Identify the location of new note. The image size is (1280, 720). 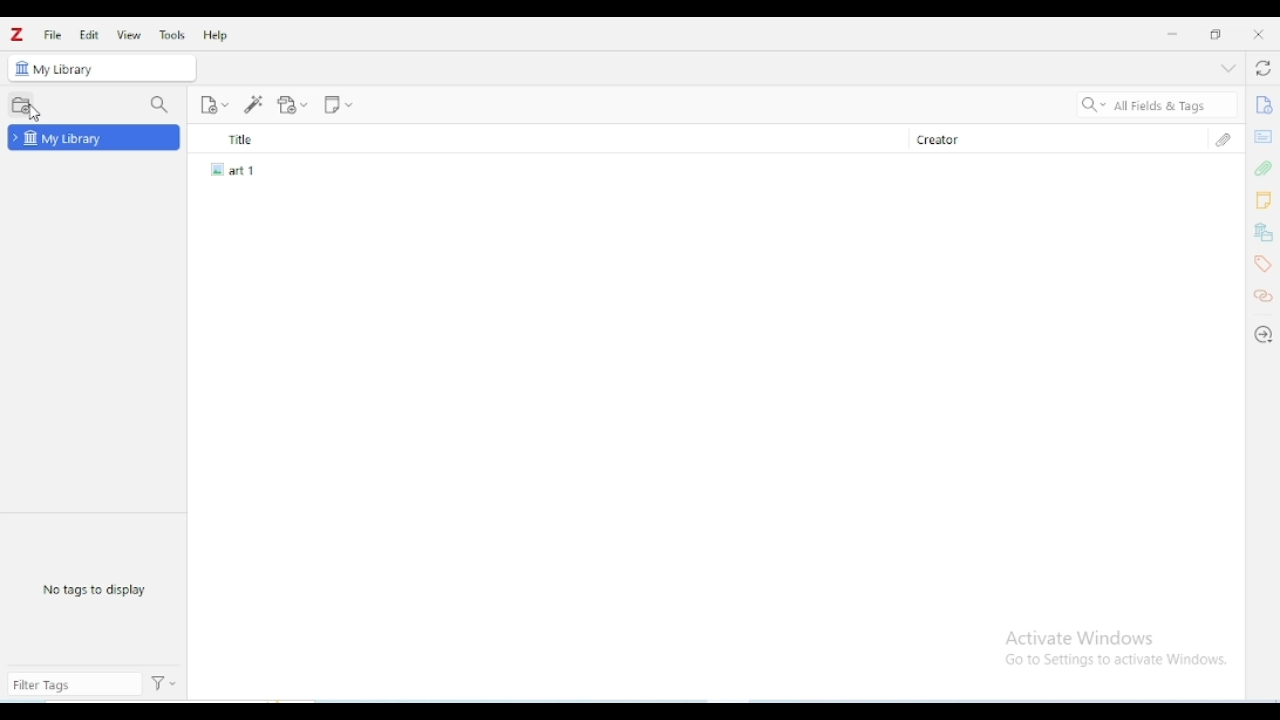
(338, 103).